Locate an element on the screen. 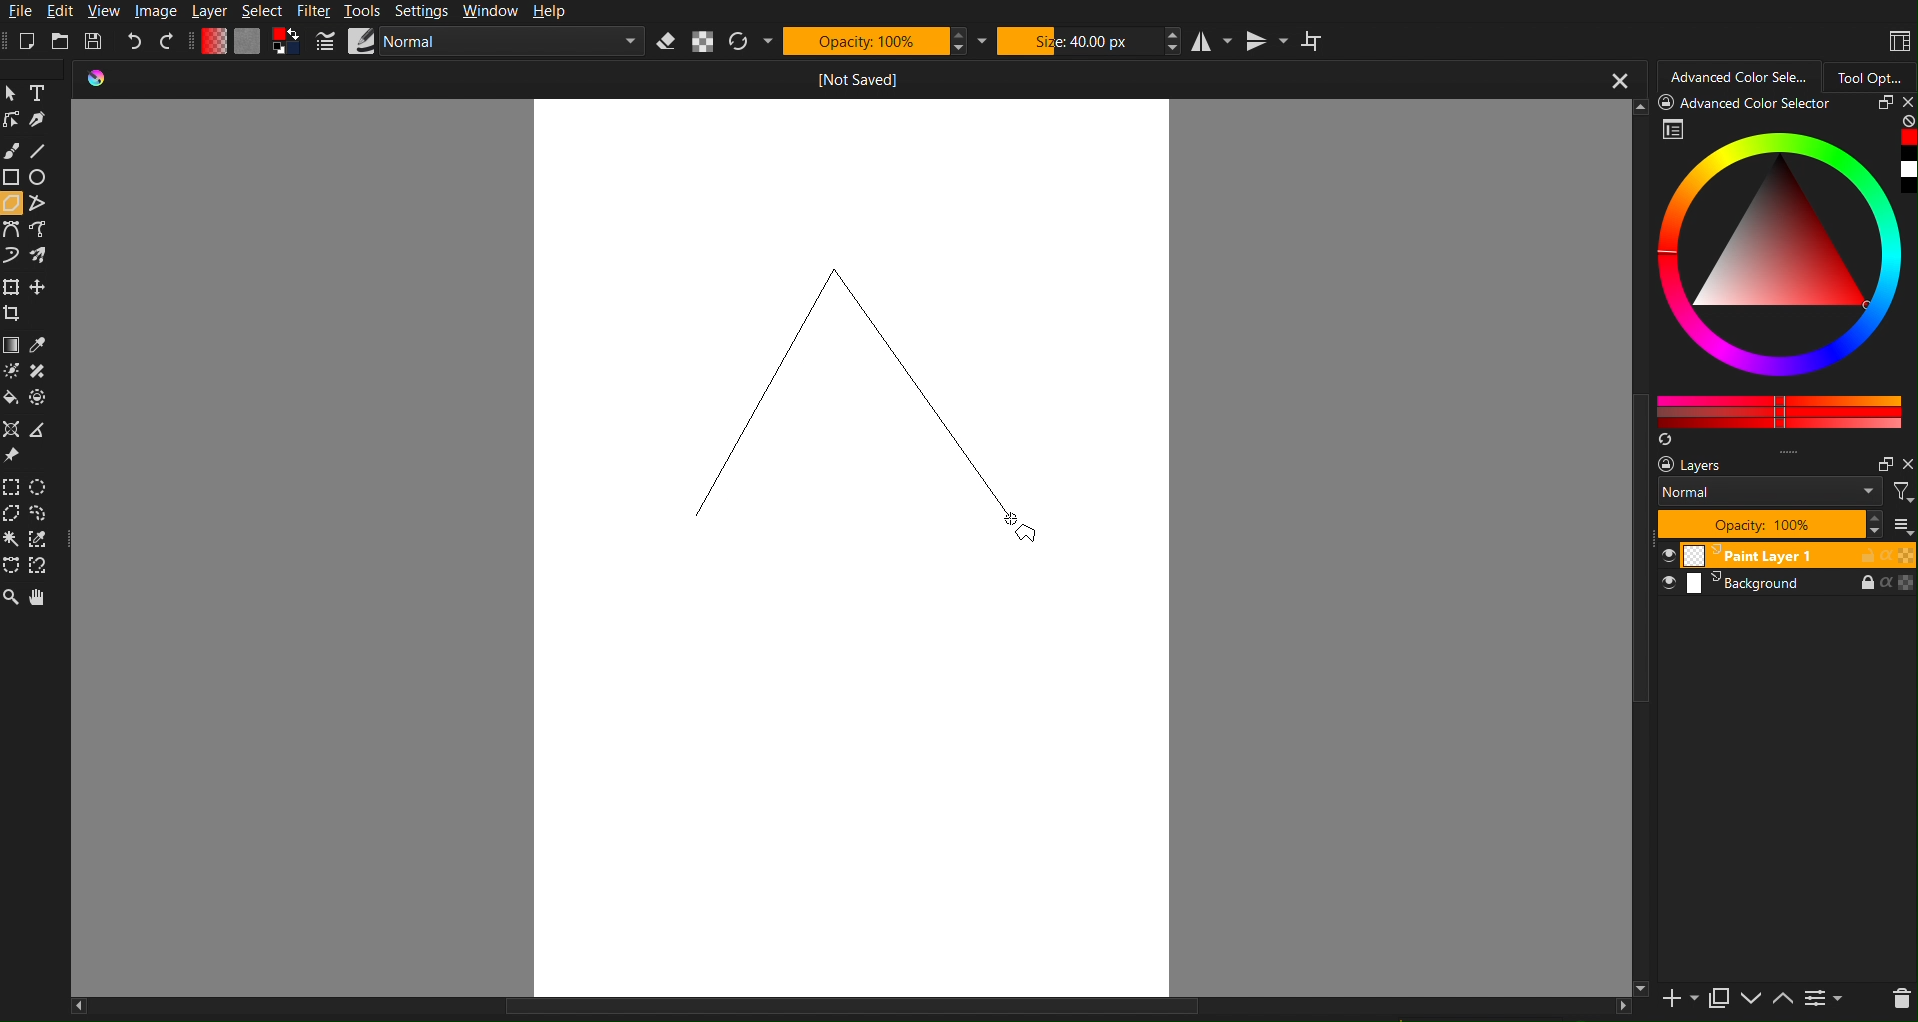 This screenshot has height=1022, width=1918. enclose and fill tool is located at coordinates (41, 399).